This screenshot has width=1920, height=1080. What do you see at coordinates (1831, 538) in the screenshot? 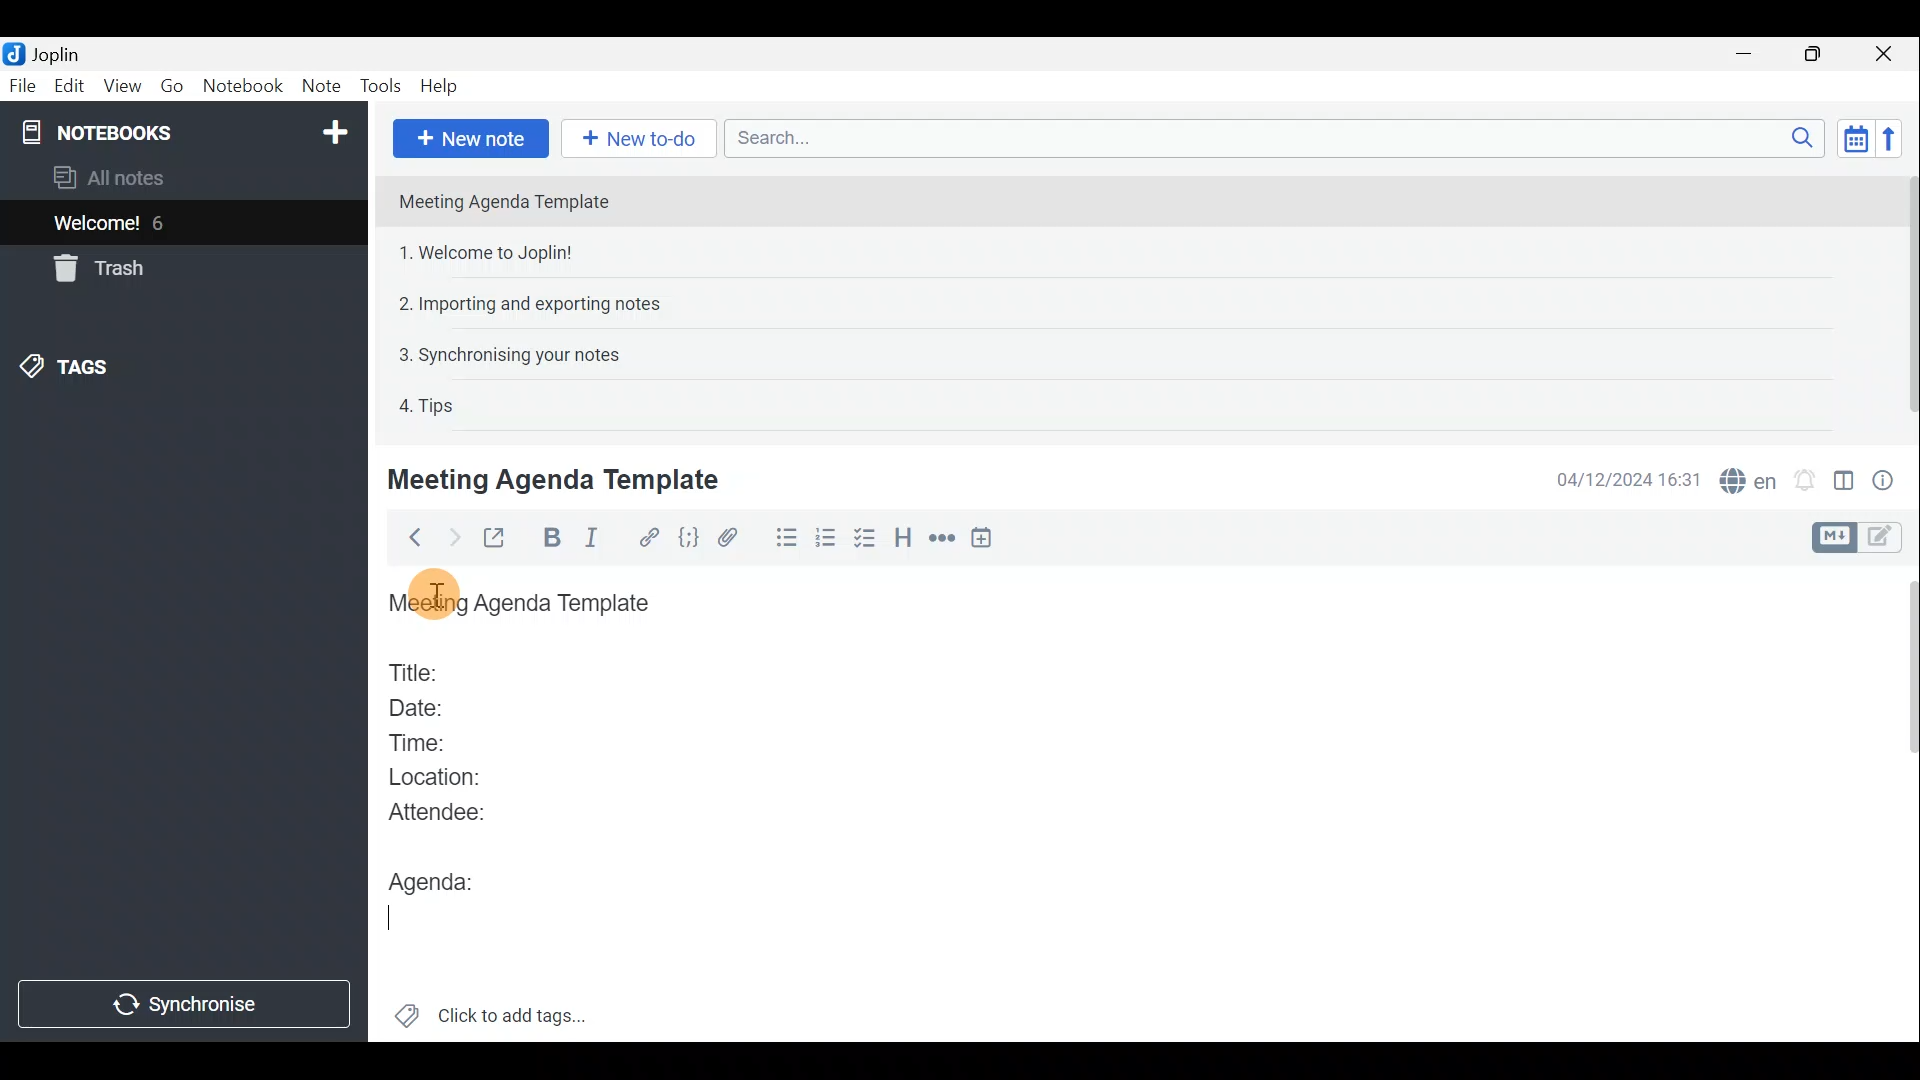
I see `Toggle editors` at bounding box center [1831, 538].